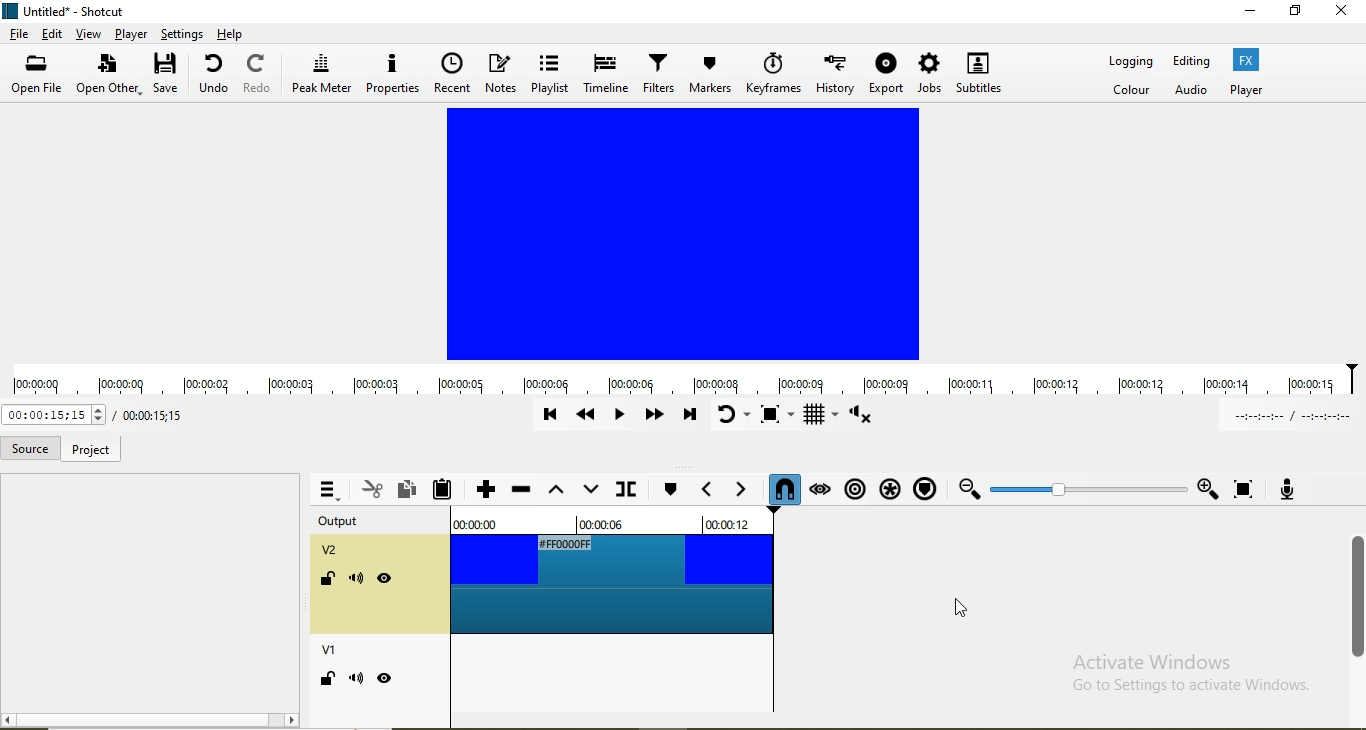 Image resolution: width=1366 pixels, height=730 pixels. Describe the element at coordinates (1086, 488) in the screenshot. I see `Zoom timeline to fit` at that location.